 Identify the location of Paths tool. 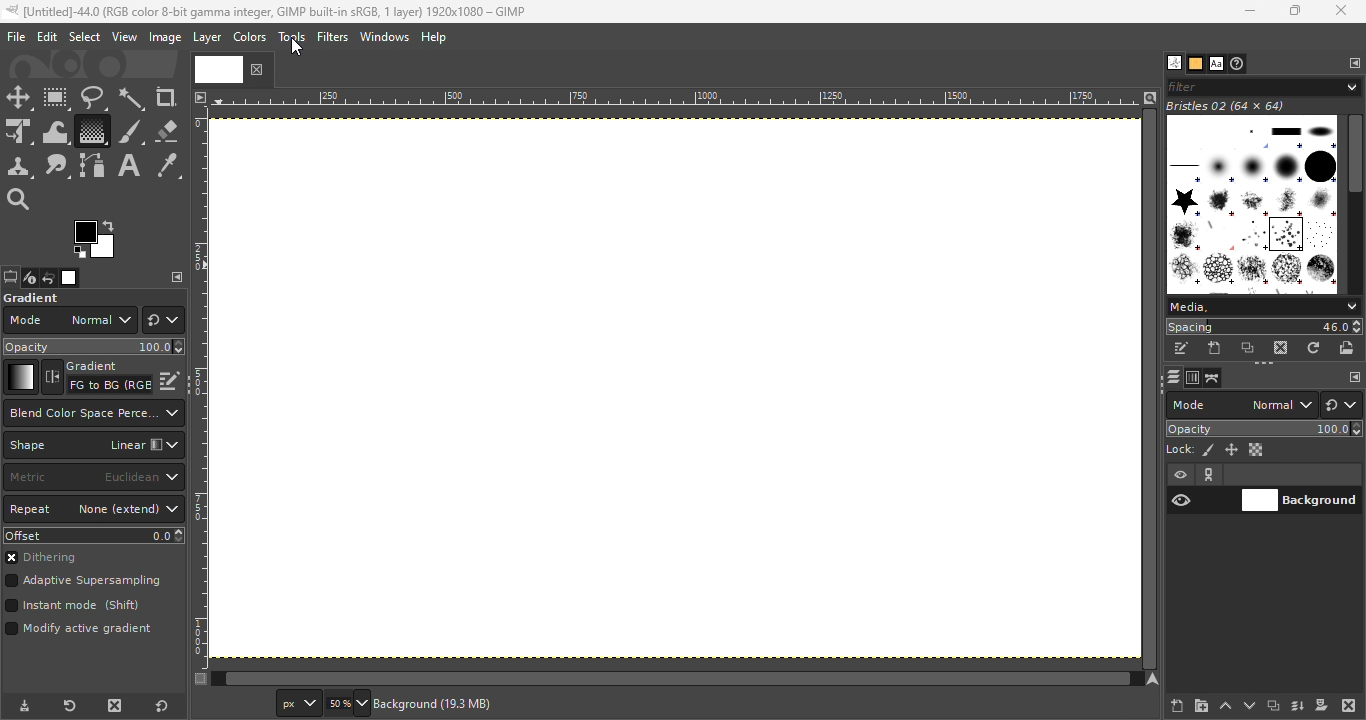
(93, 166).